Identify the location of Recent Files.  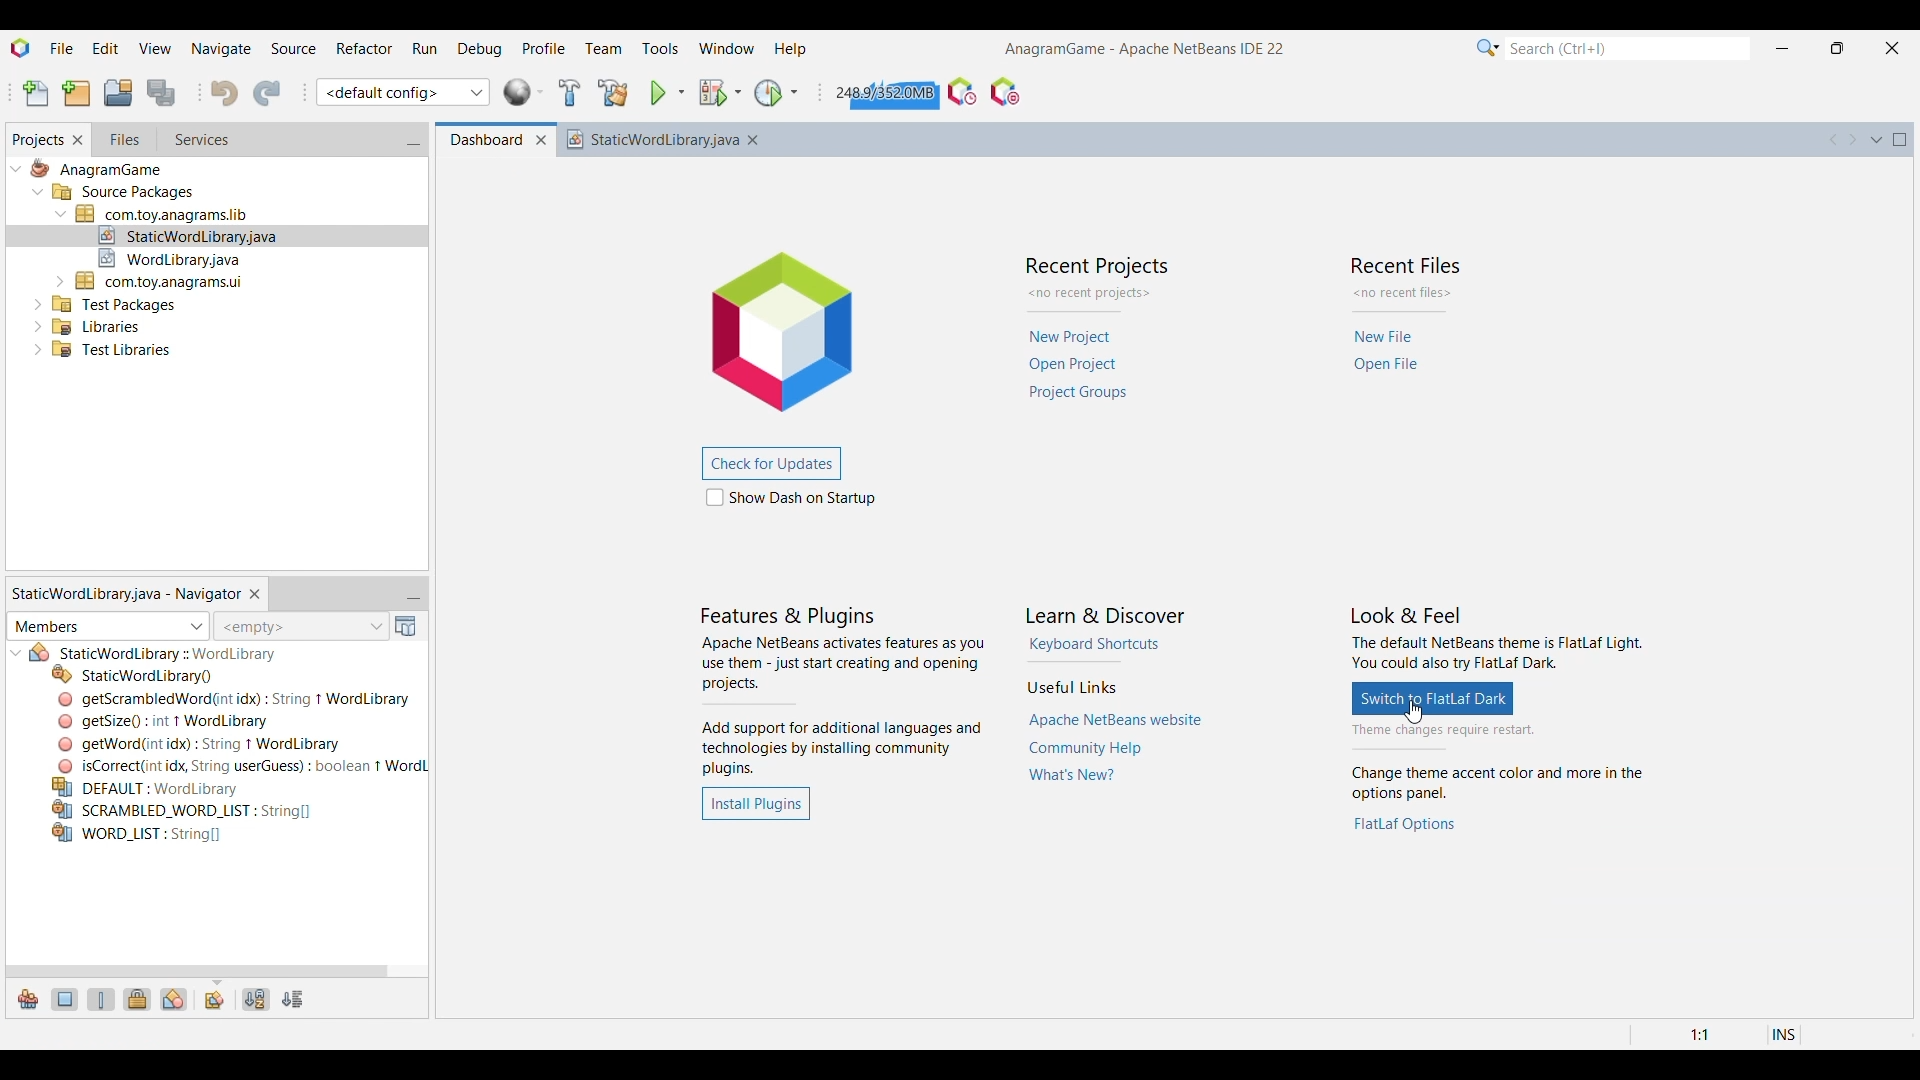
(1408, 263).